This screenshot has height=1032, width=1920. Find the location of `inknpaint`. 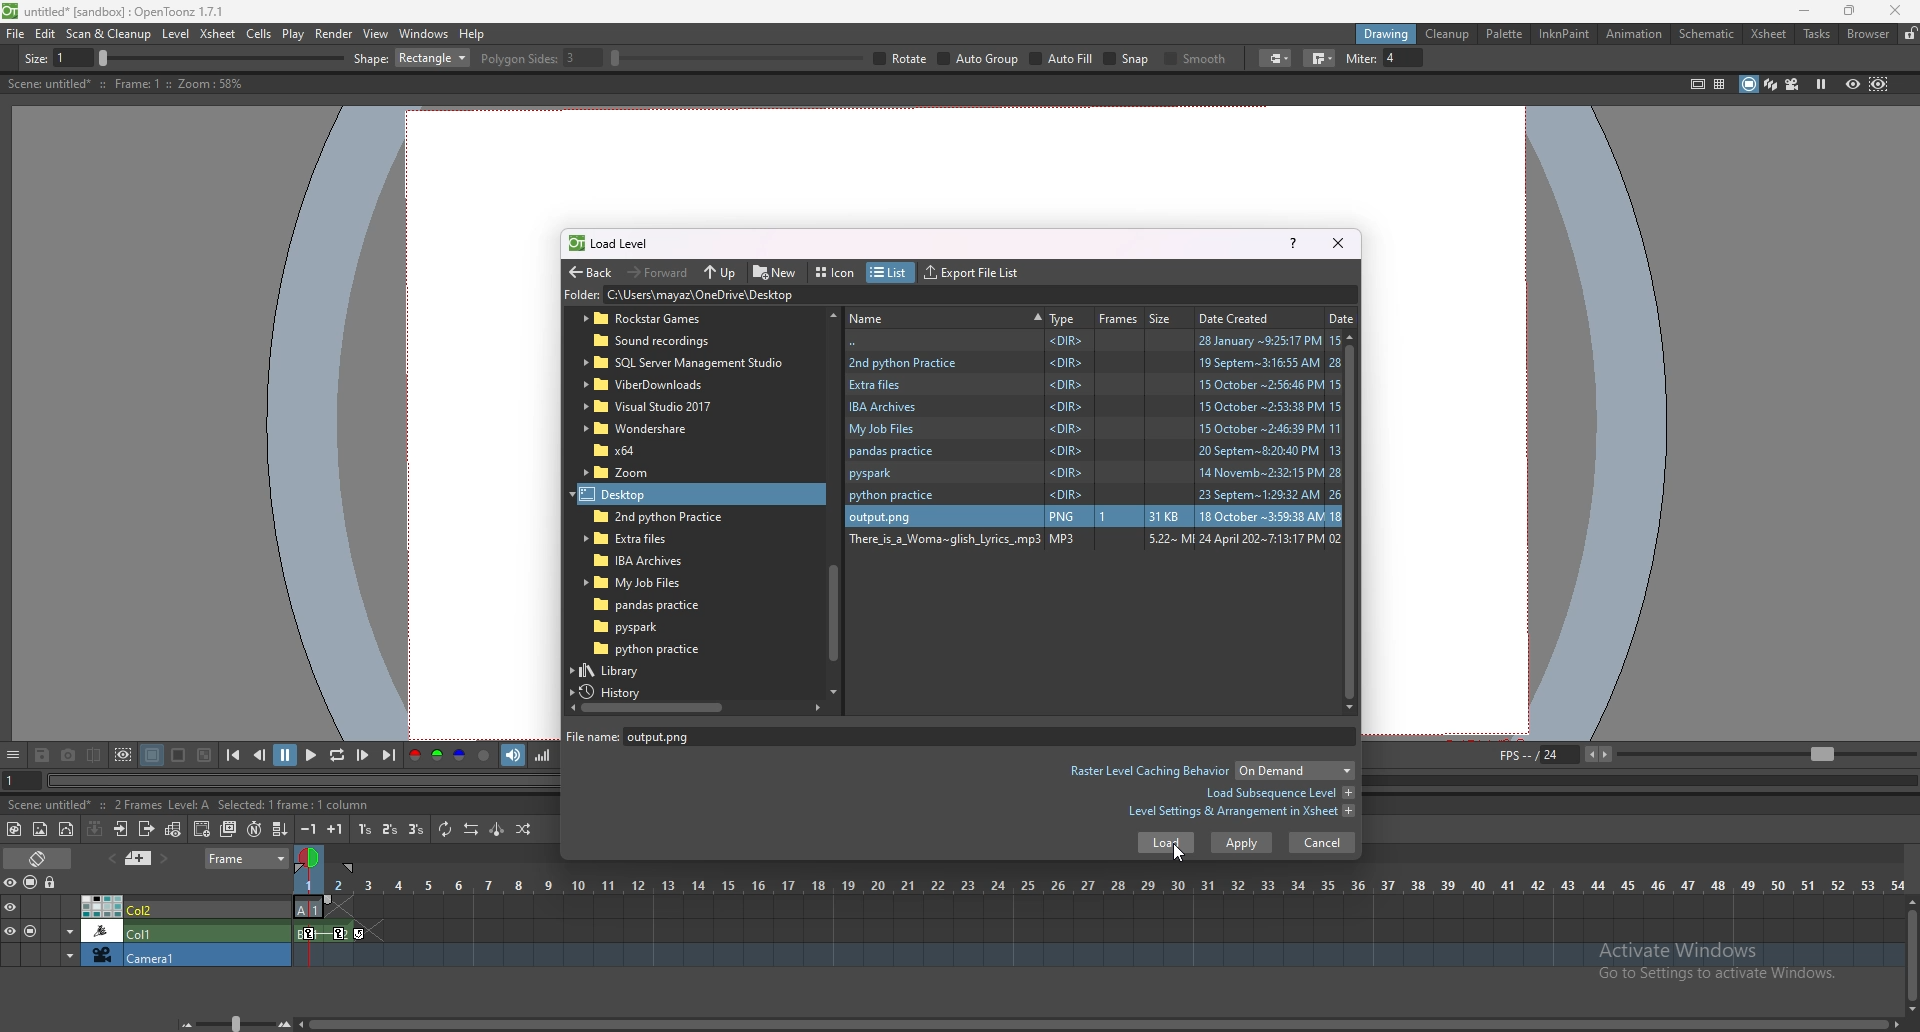

inknpaint is located at coordinates (1564, 34).